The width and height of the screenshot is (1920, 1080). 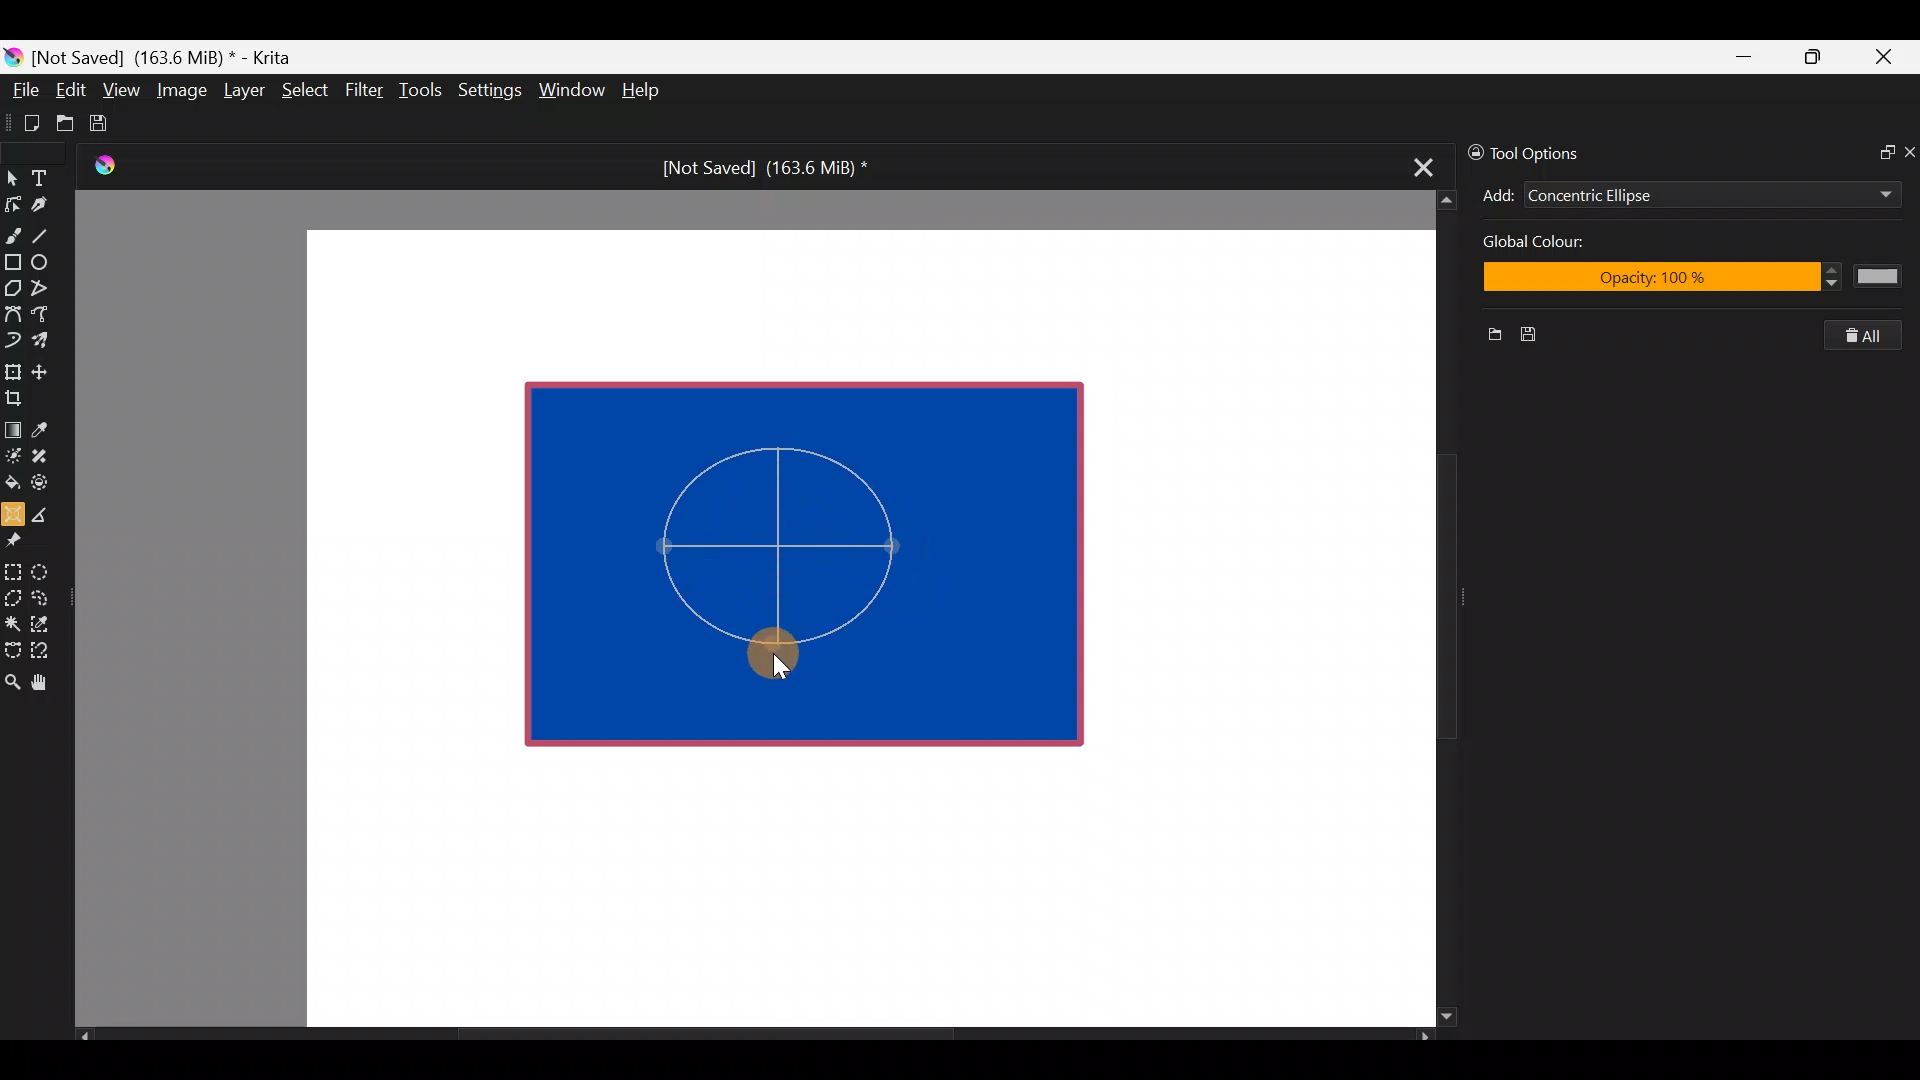 I want to click on Settings, so click(x=492, y=94).